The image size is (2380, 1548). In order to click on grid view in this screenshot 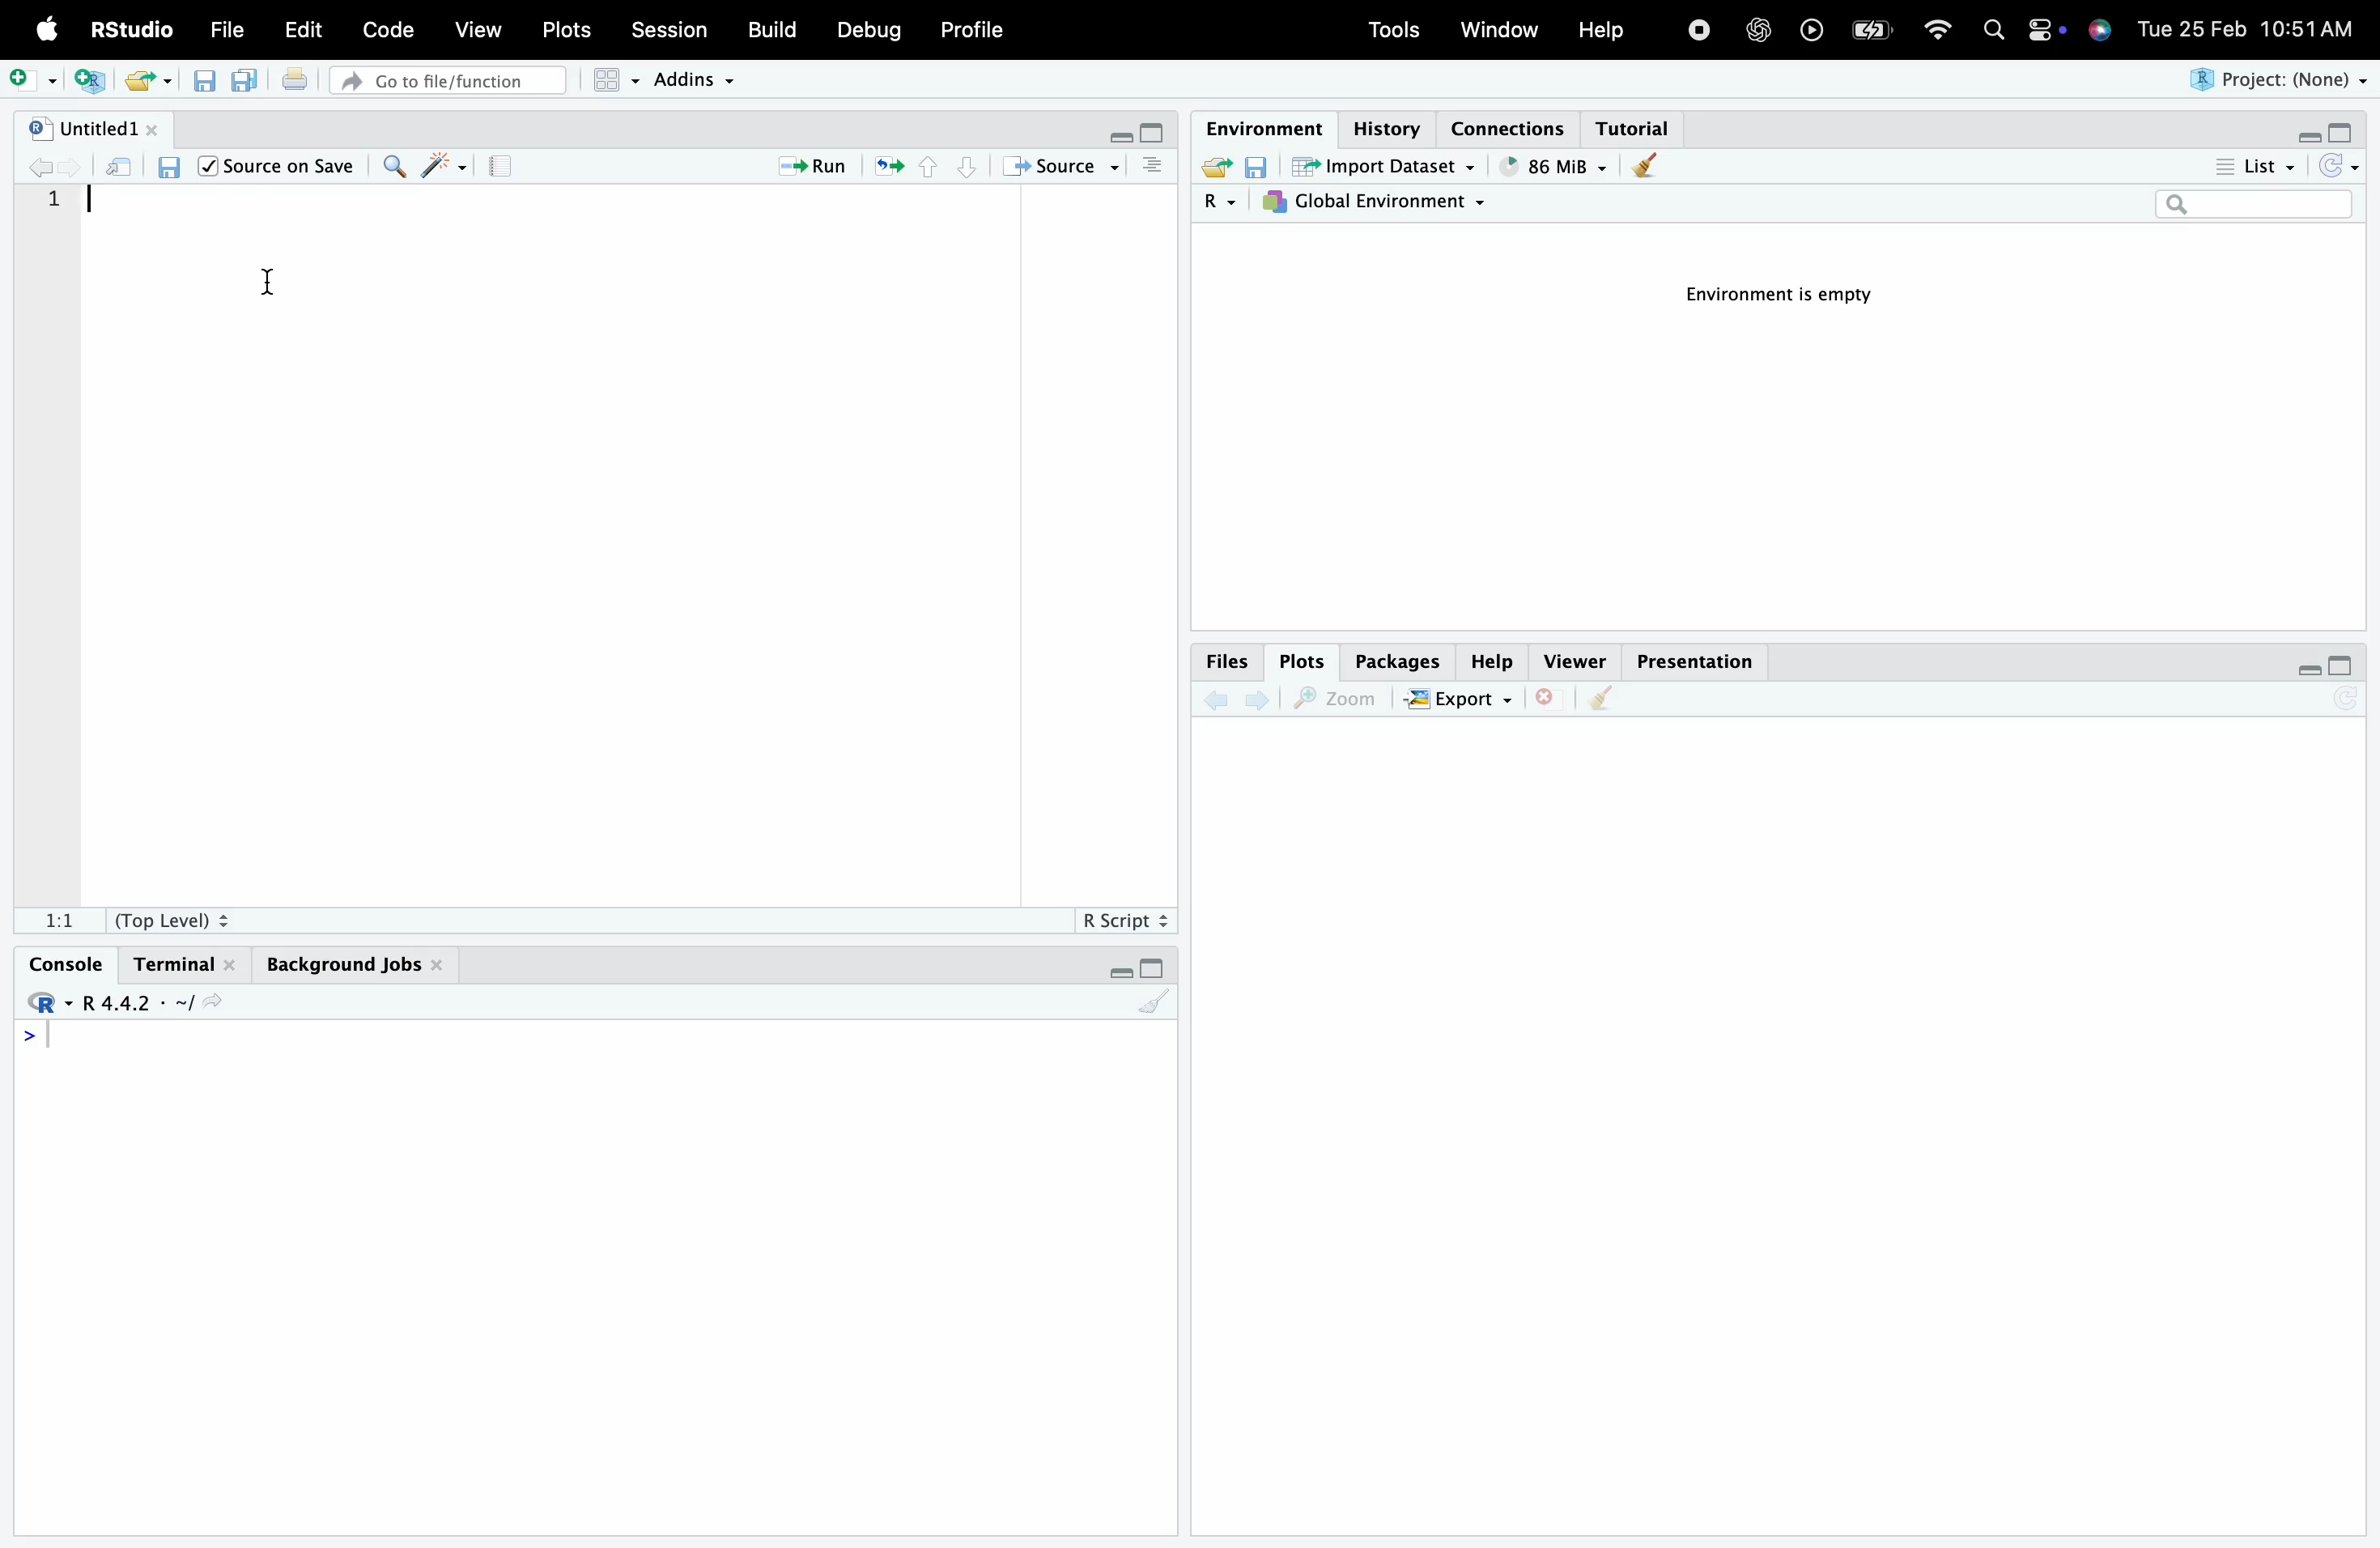, I will do `click(608, 84)`.